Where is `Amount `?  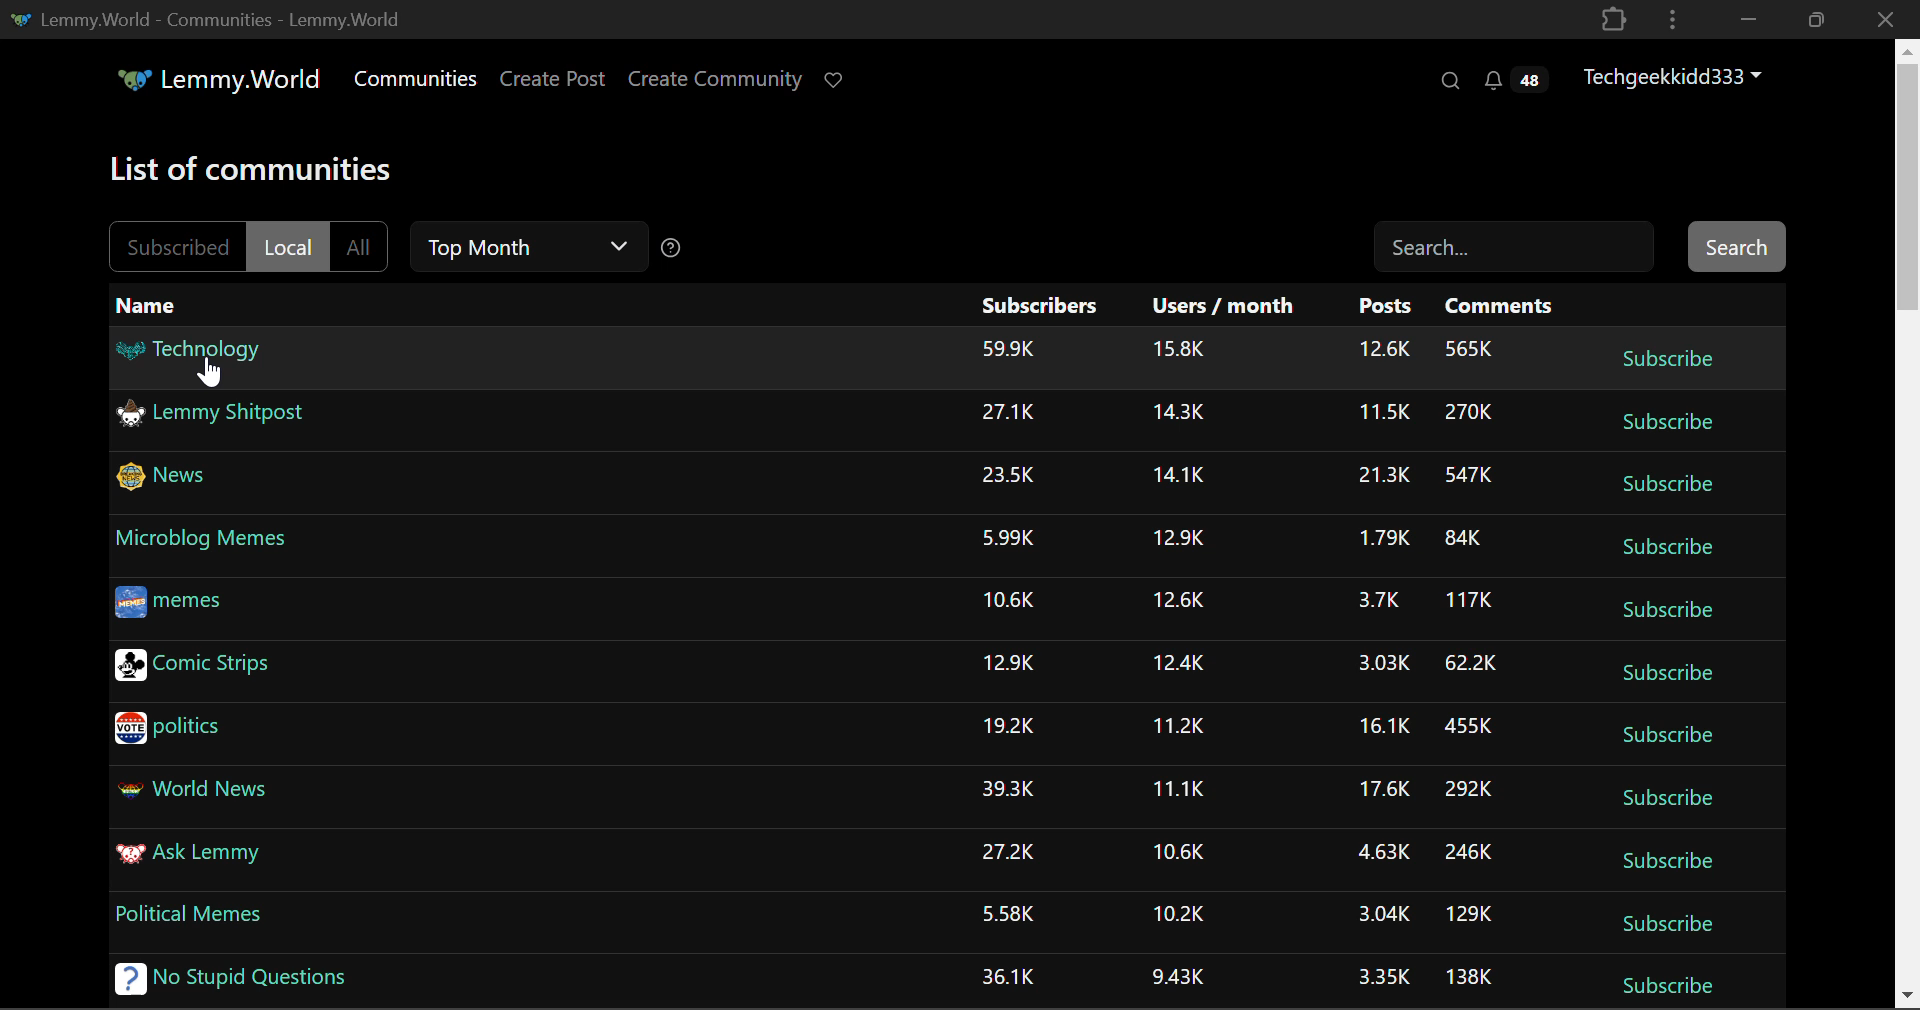 Amount  is located at coordinates (1381, 416).